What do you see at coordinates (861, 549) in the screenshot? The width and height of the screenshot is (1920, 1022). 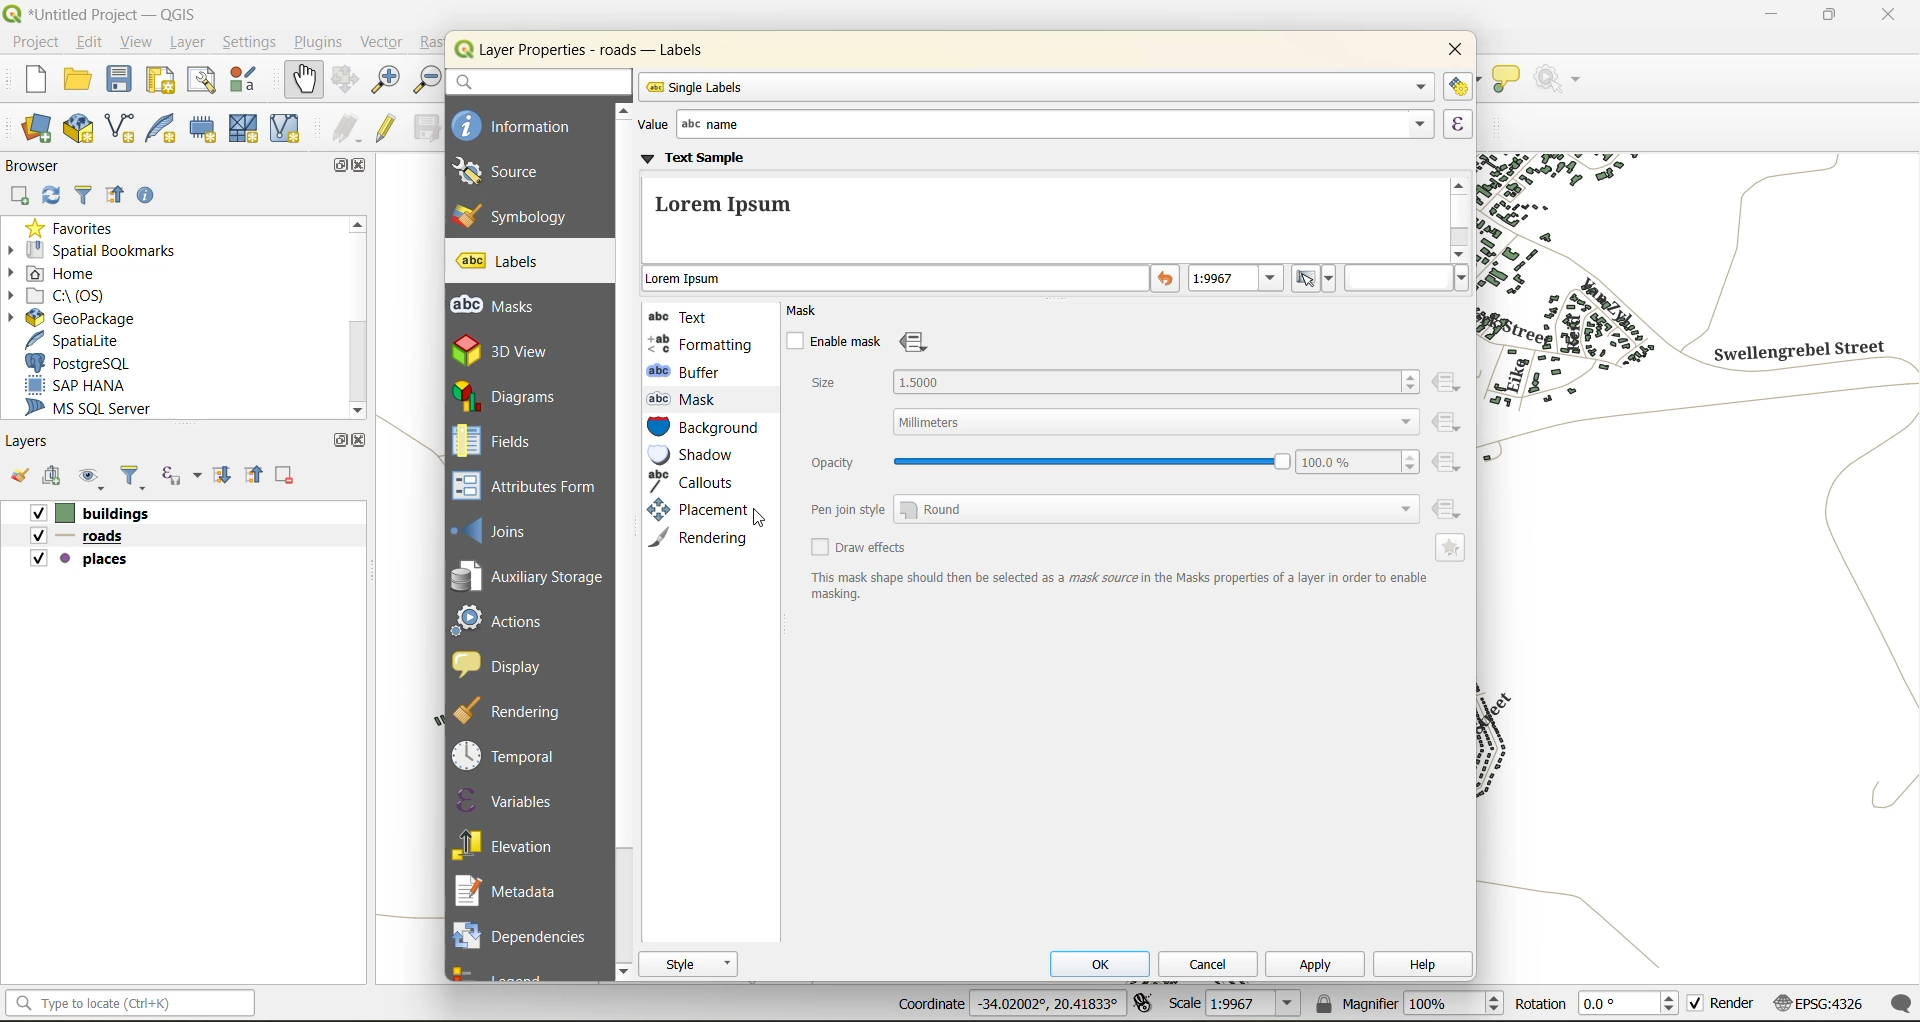 I see `draw effects` at bounding box center [861, 549].